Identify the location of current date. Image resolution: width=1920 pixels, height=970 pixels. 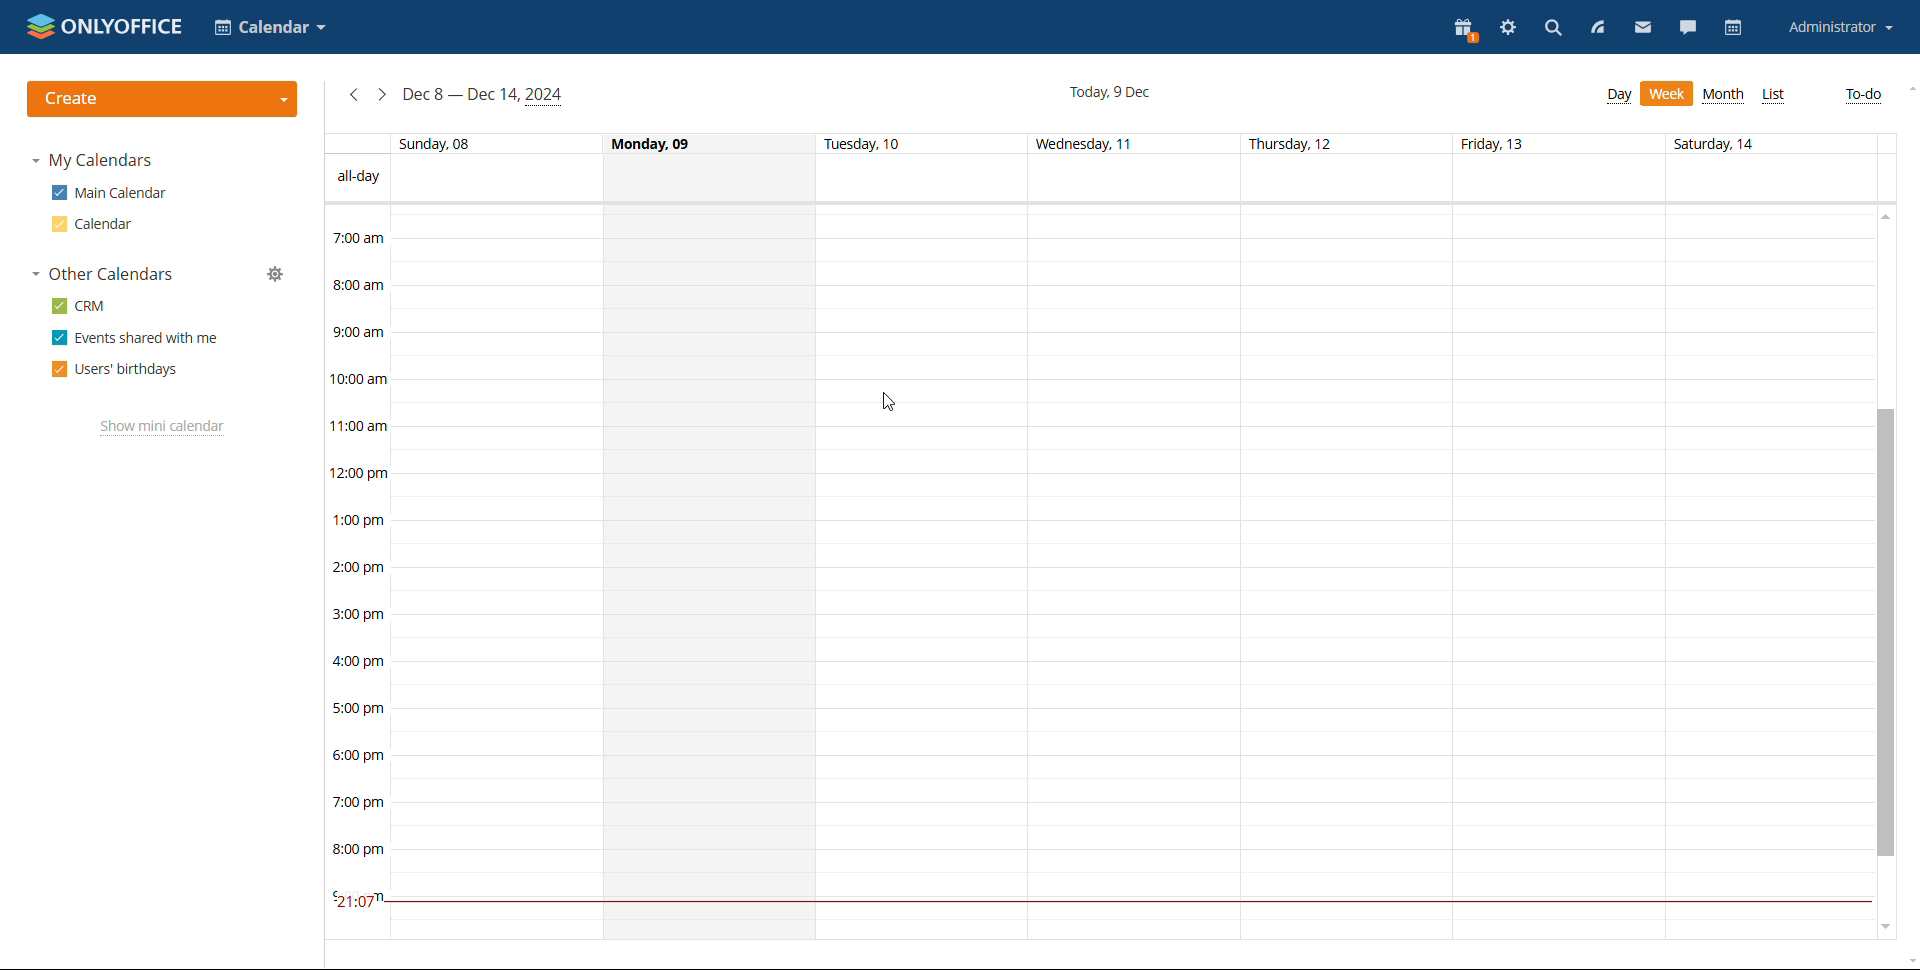
(1113, 91).